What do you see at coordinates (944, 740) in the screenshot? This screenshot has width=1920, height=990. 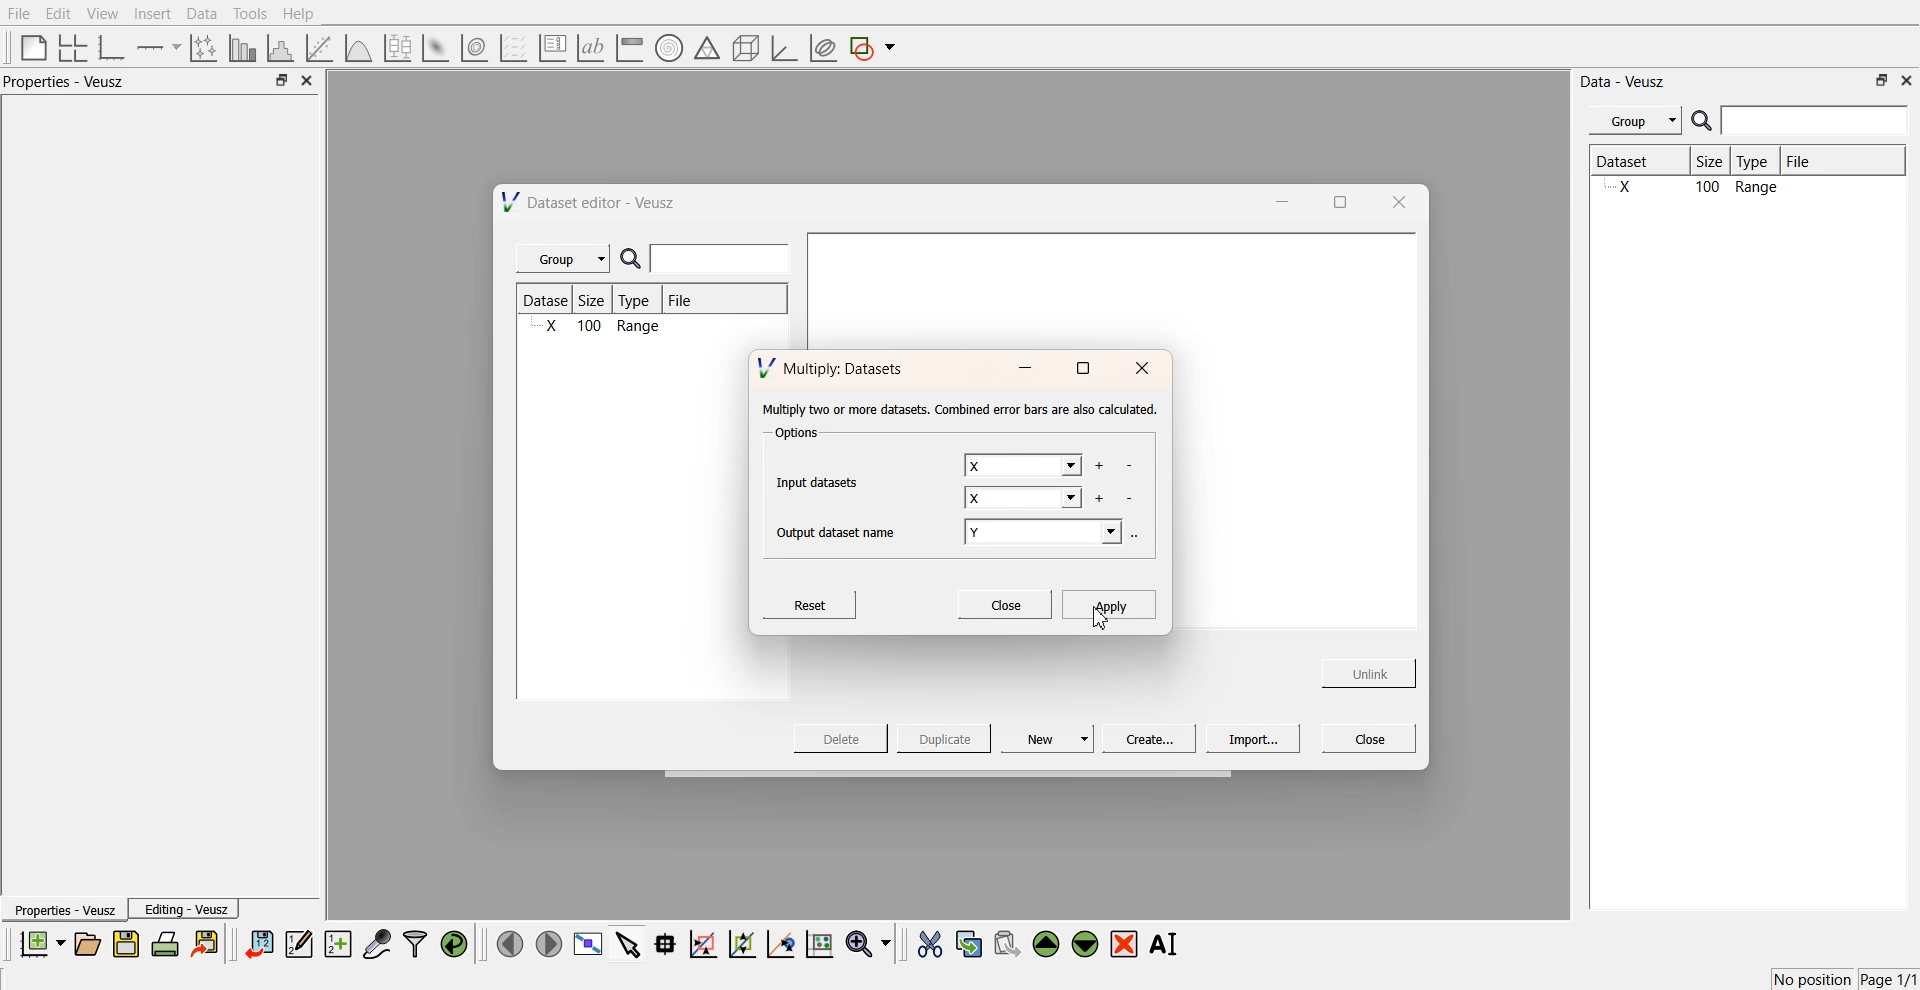 I see `Duplicate` at bounding box center [944, 740].